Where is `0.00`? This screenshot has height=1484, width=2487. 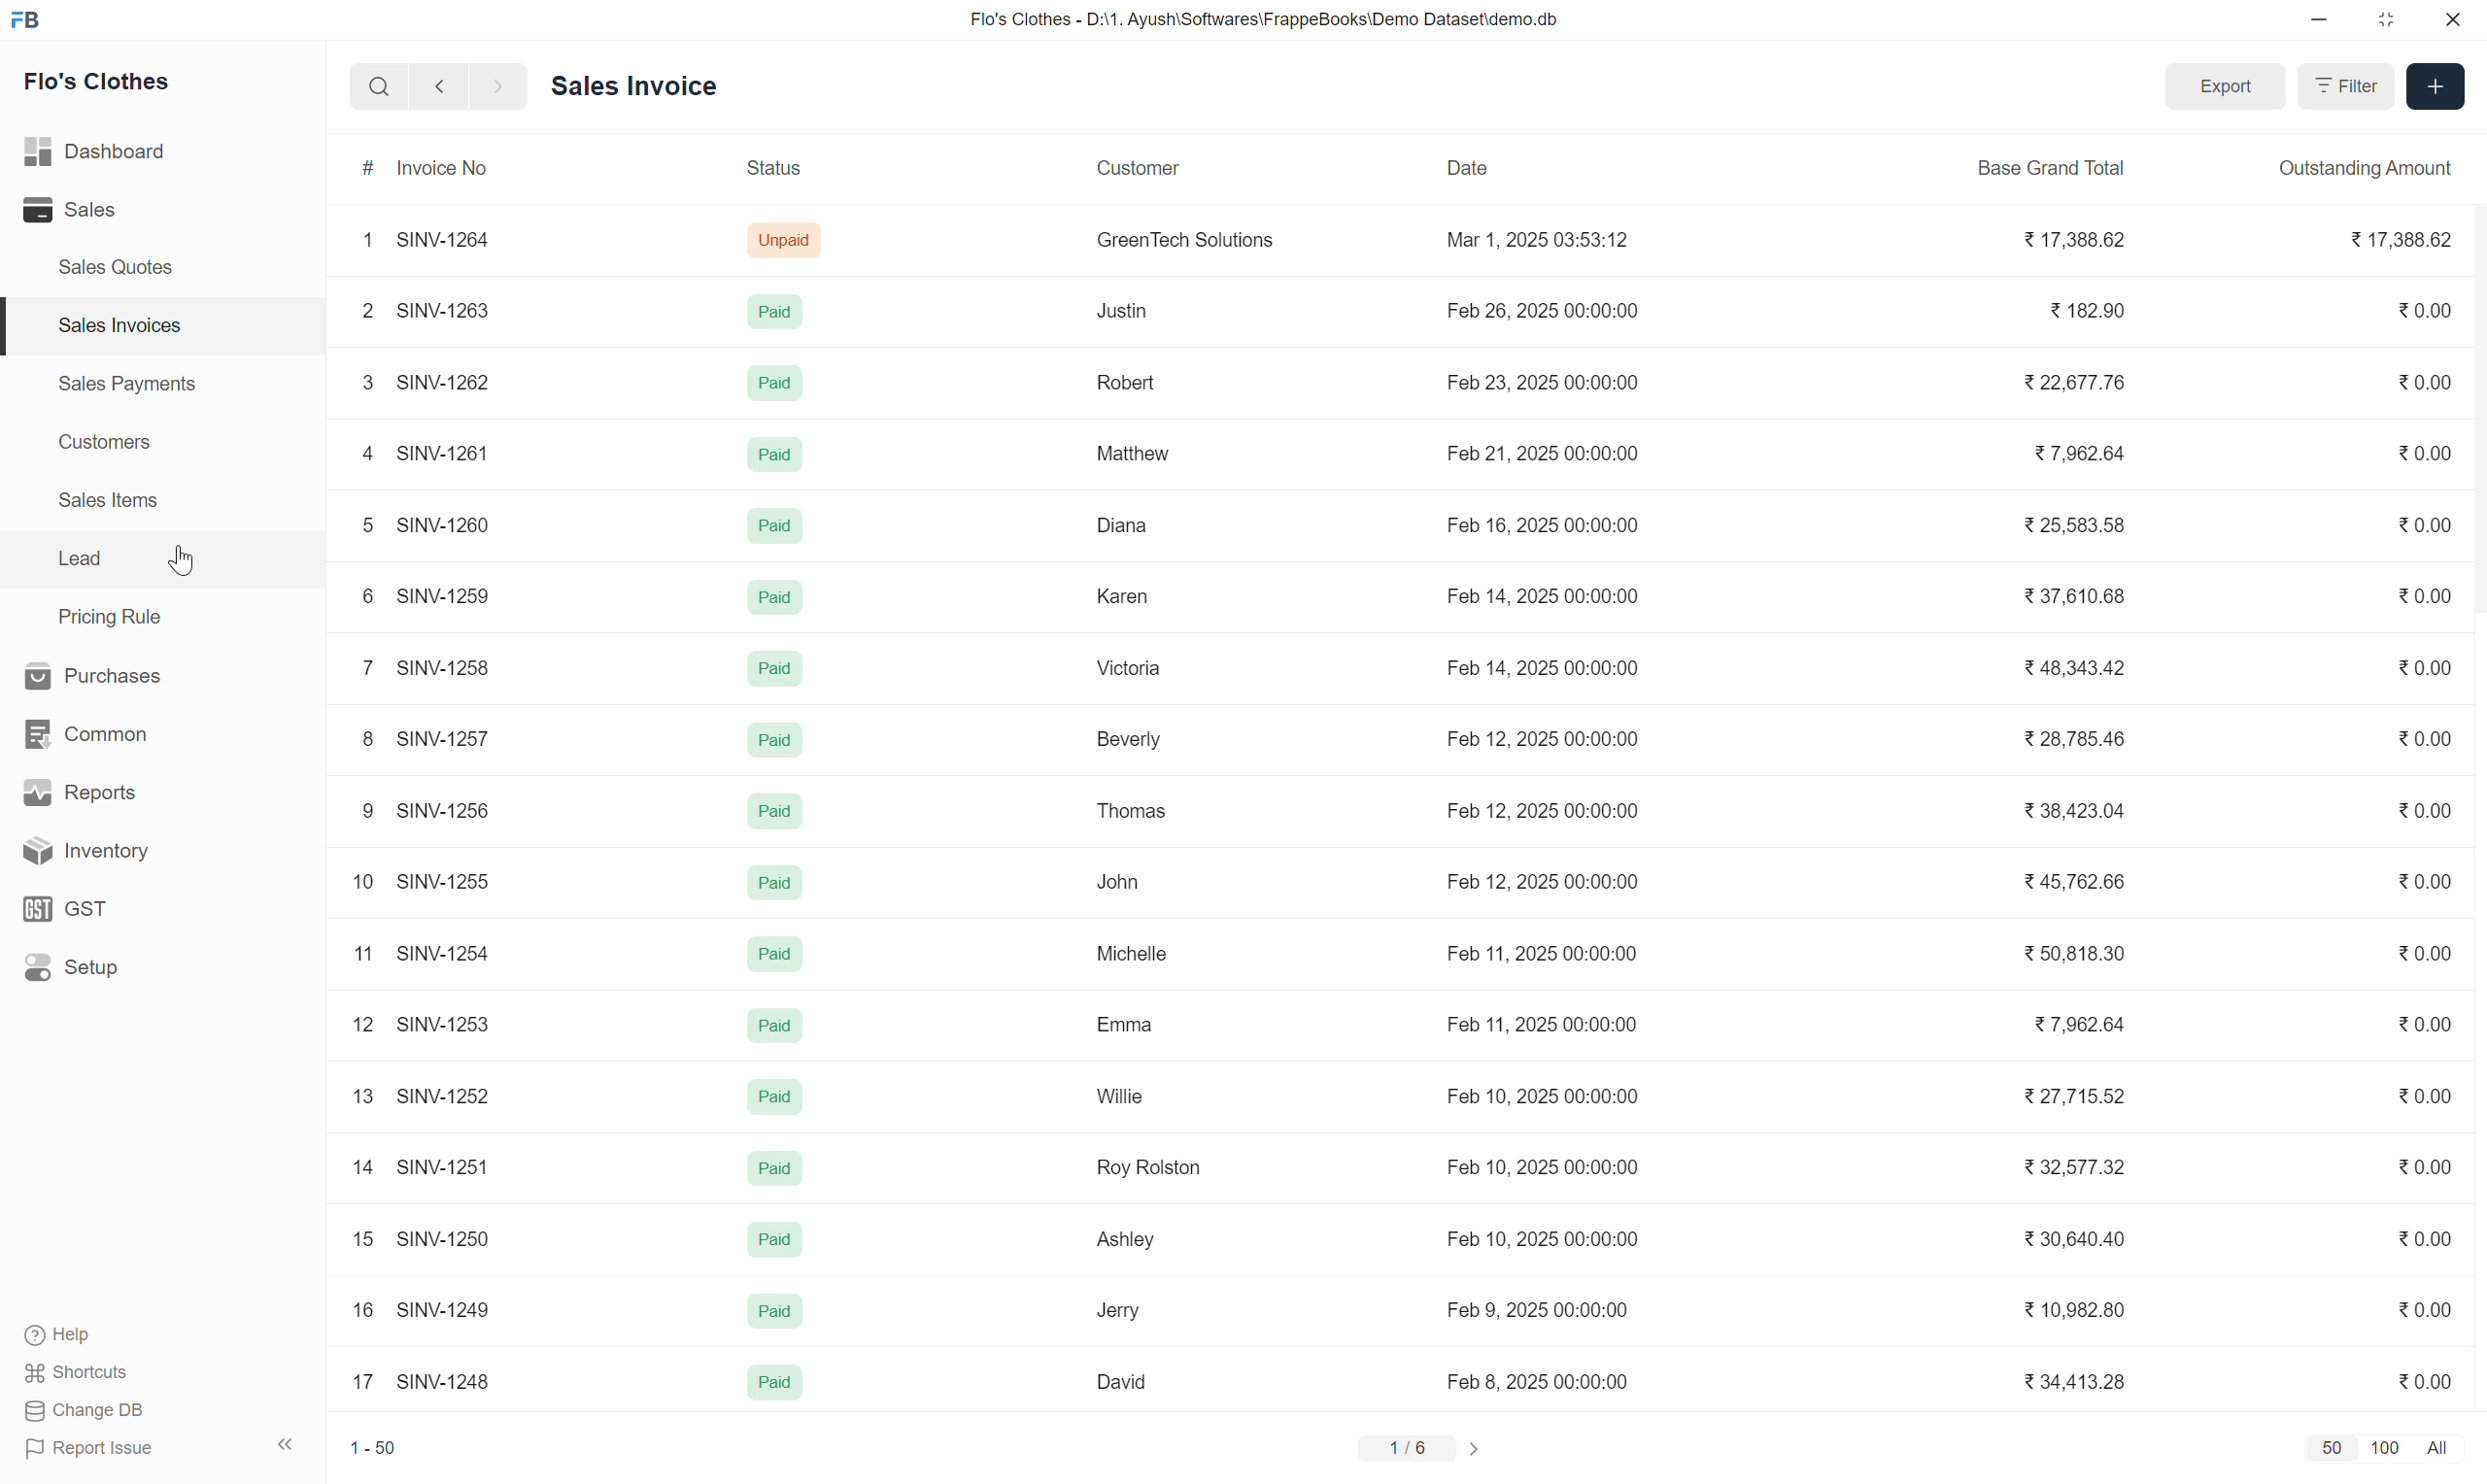 0.00 is located at coordinates (2419, 594).